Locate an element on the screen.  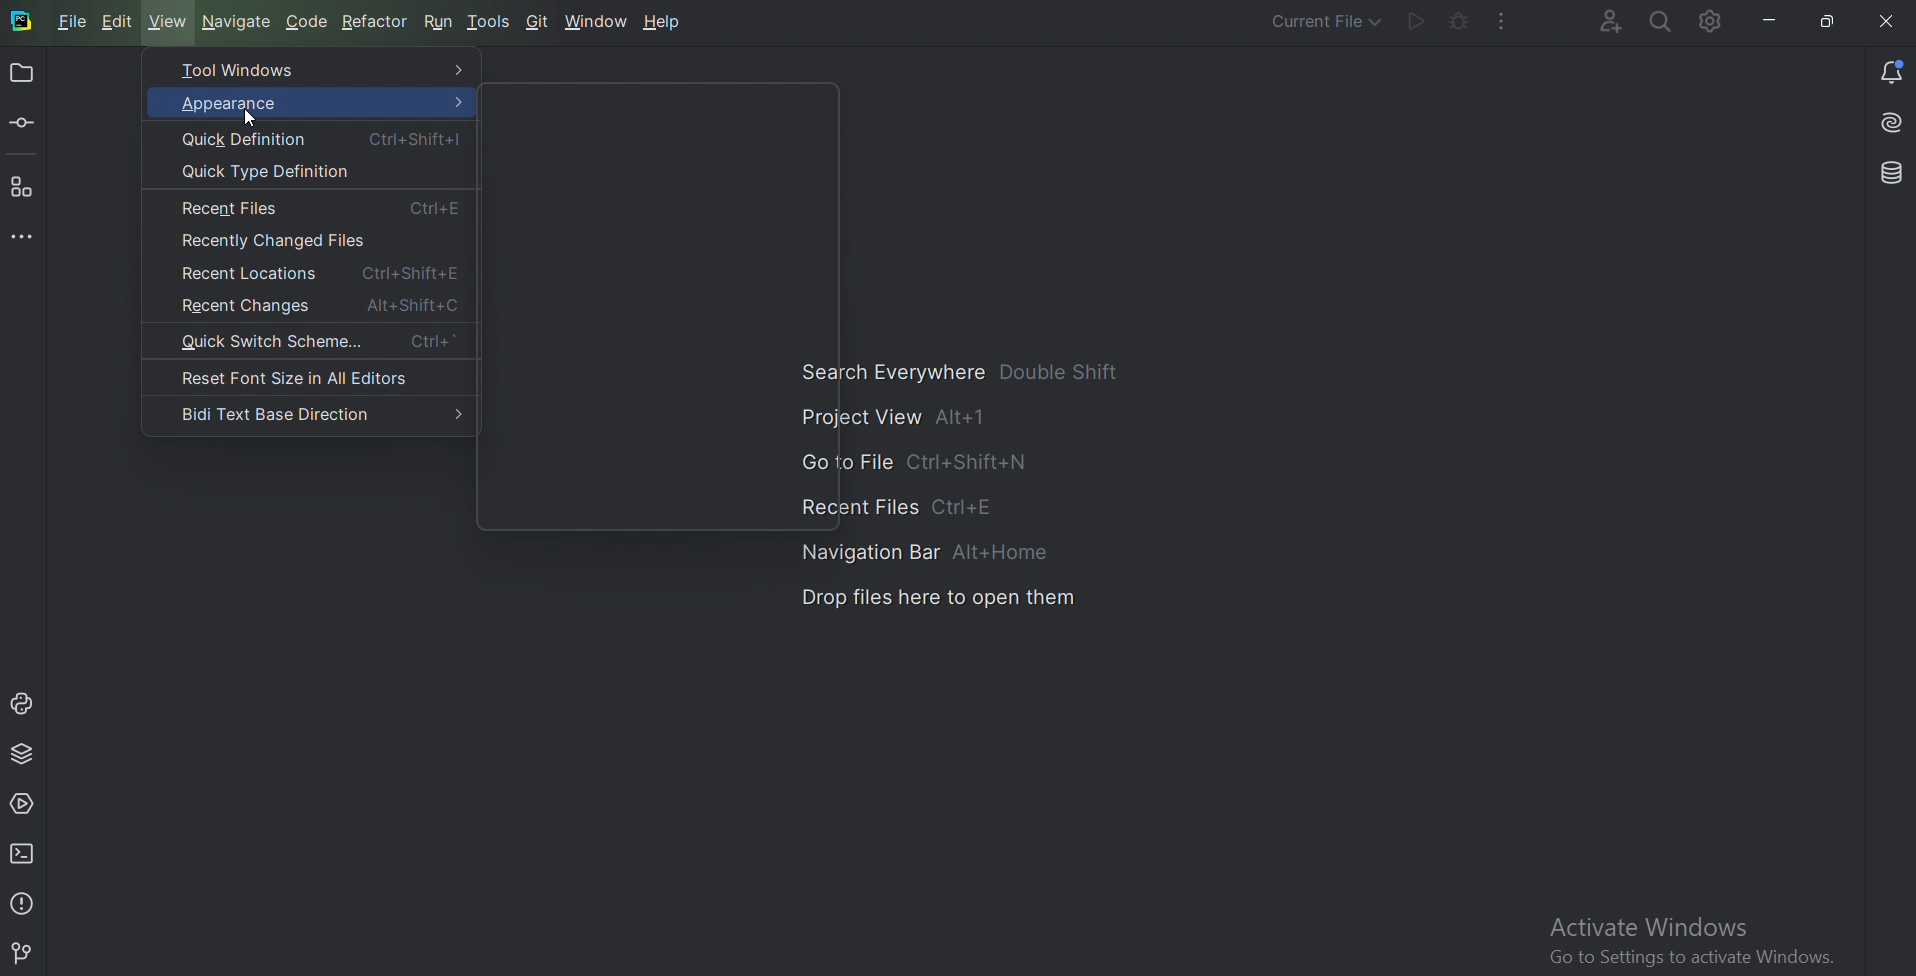
Restore down is located at coordinates (1827, 22).